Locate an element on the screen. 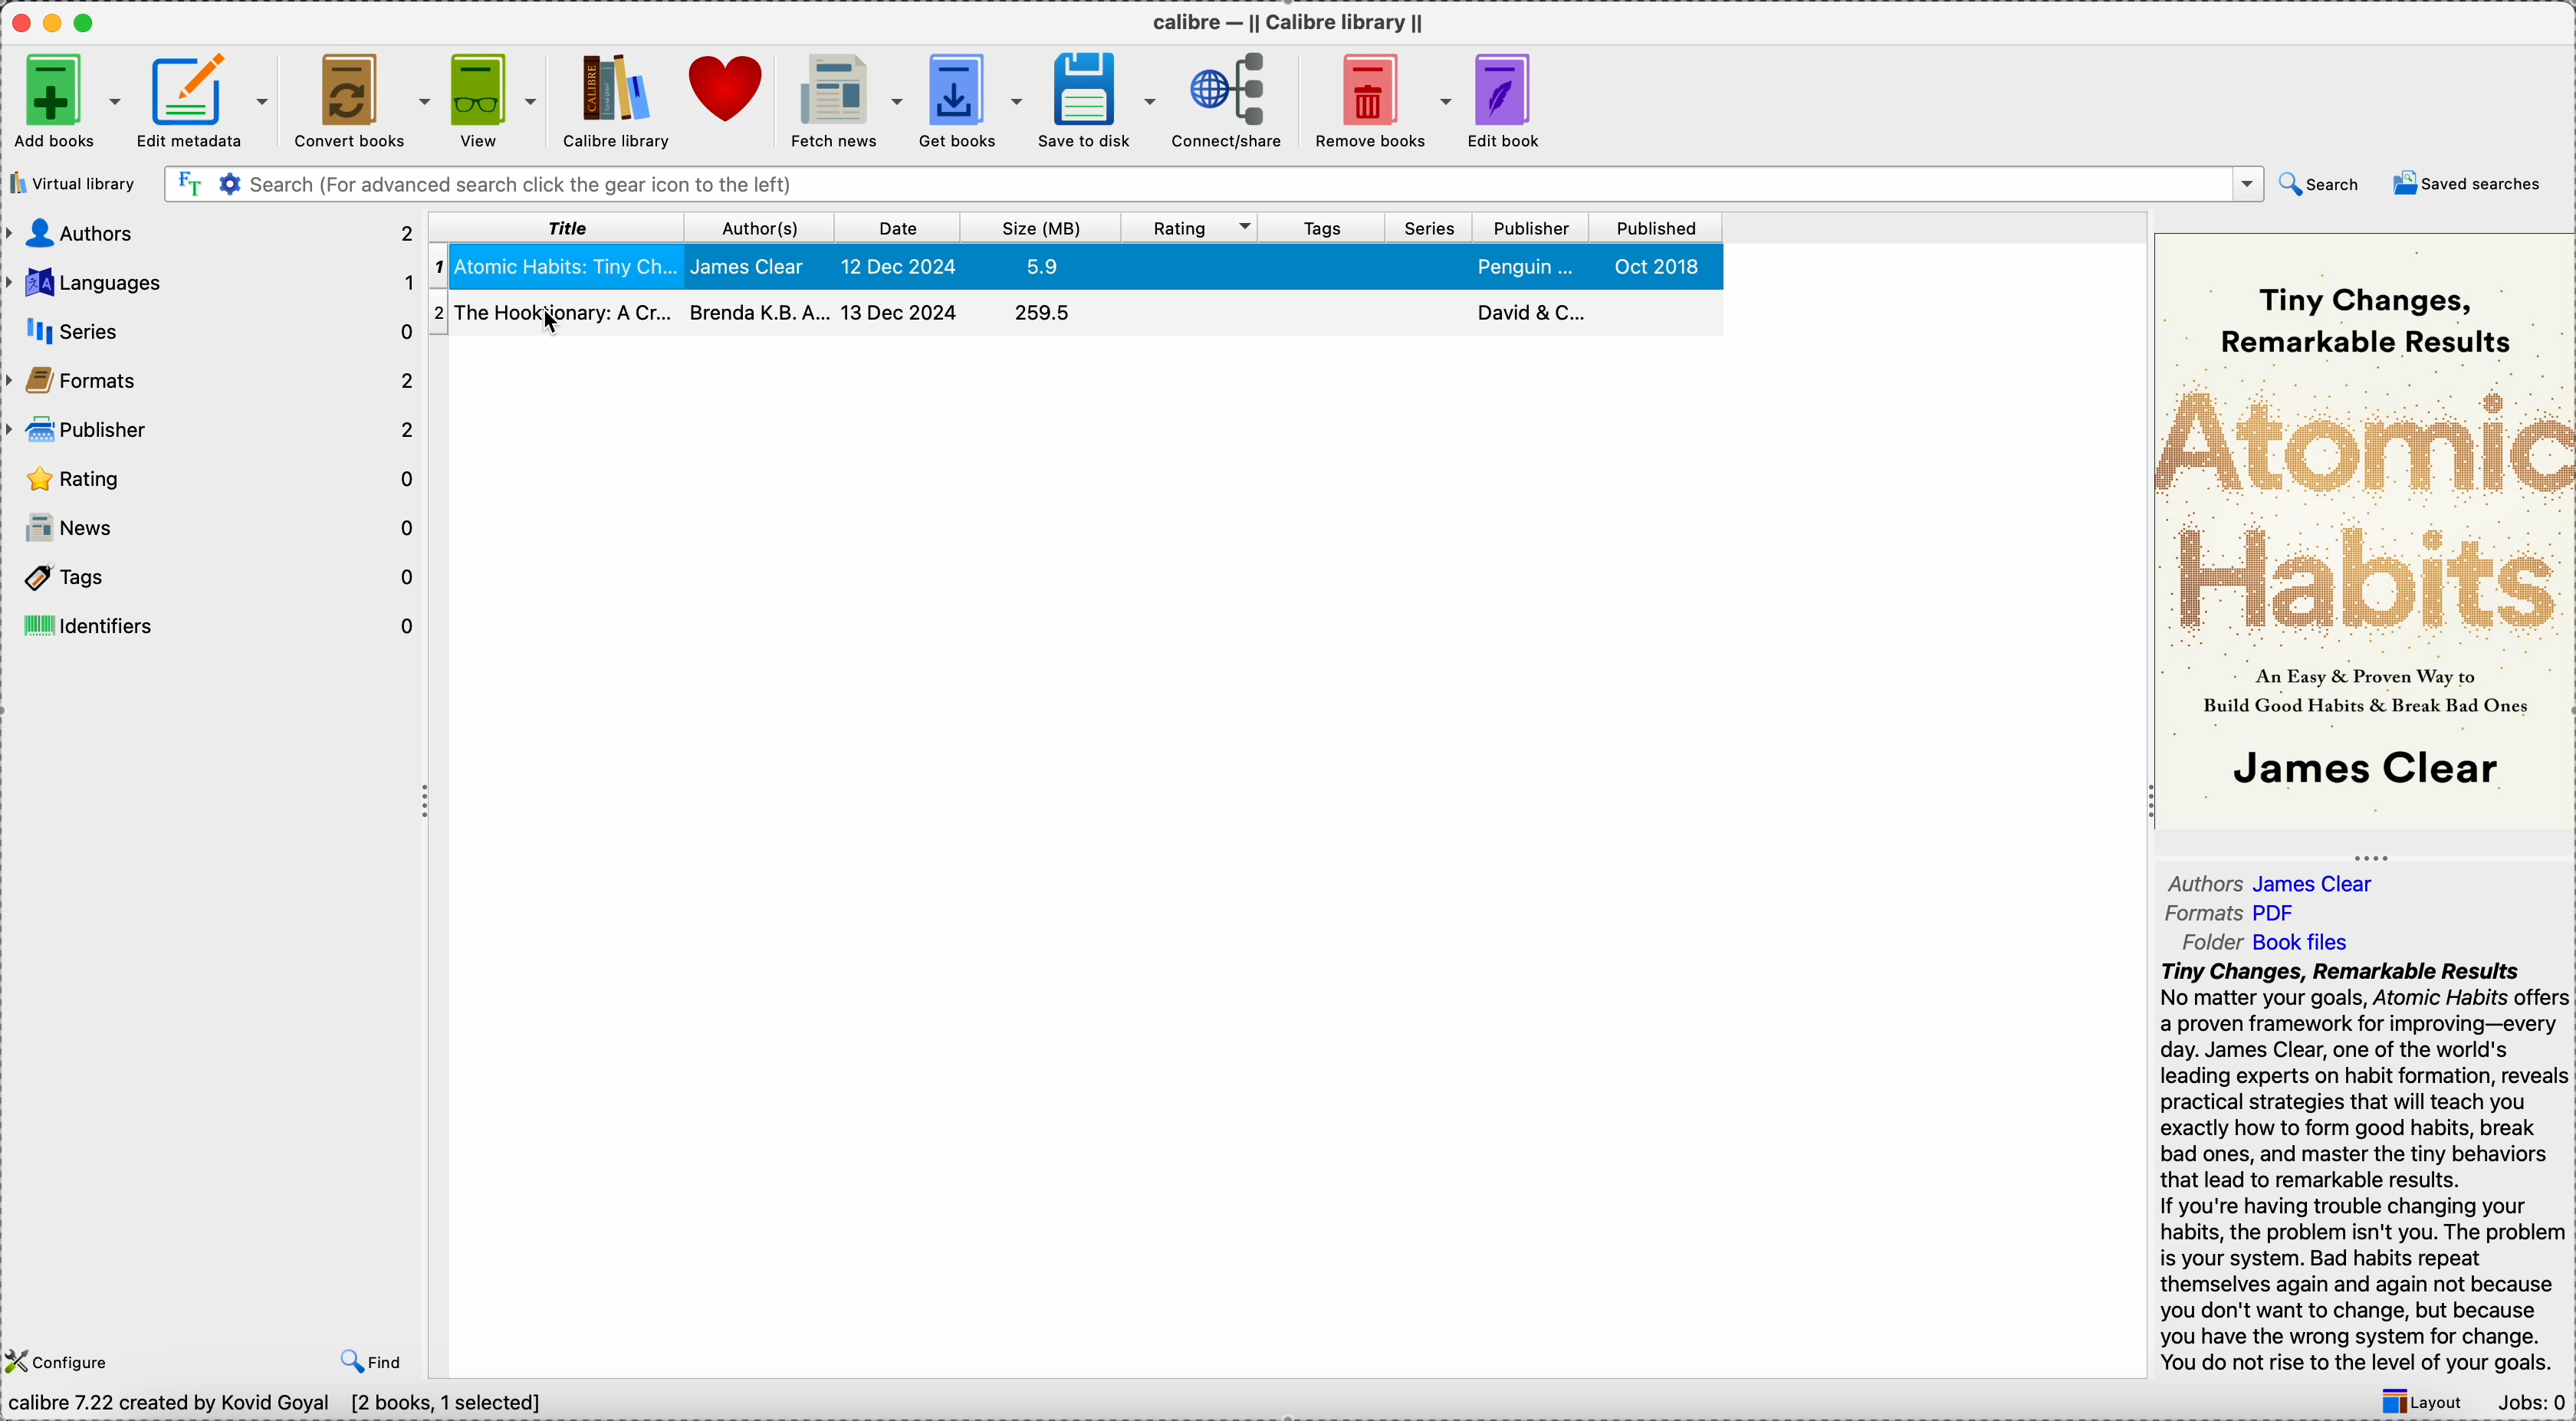  series is located at coordinates (1428, 227).